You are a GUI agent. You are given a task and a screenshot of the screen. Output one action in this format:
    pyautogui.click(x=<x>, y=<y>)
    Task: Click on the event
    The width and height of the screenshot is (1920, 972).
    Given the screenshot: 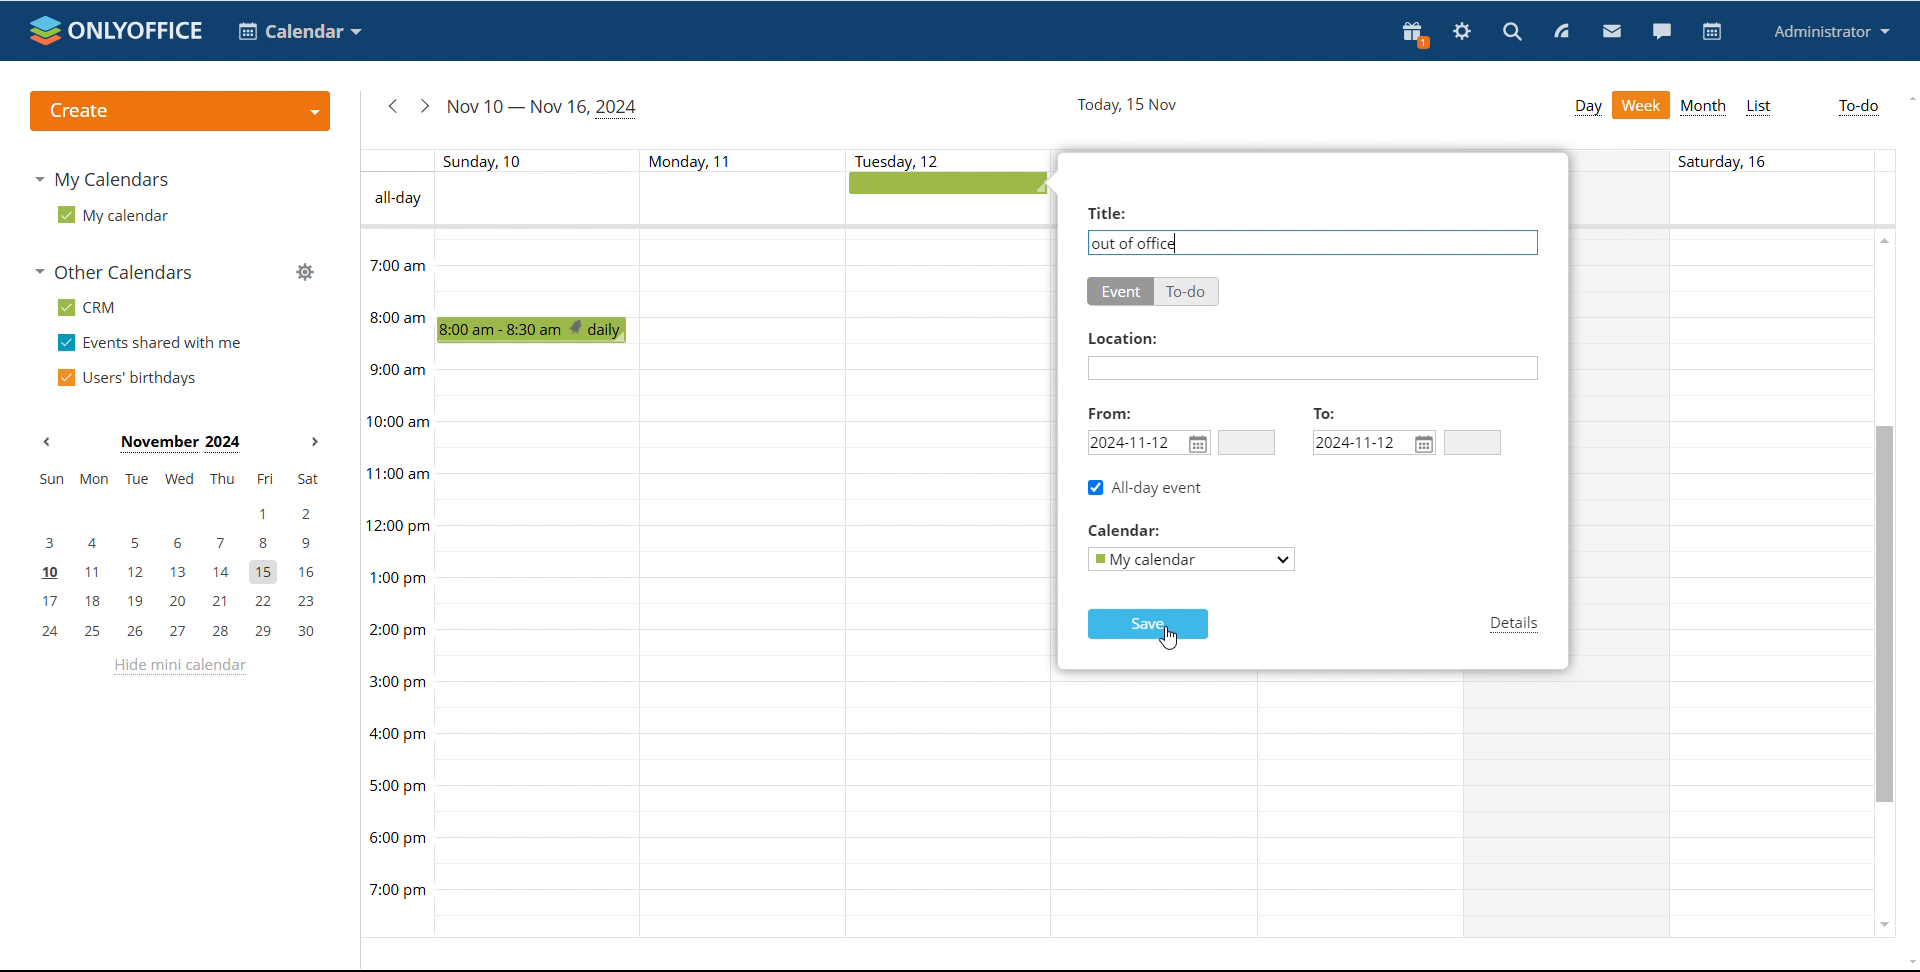 What is the action you would take?
    pyautogui.click(x=1120, y=291)
    